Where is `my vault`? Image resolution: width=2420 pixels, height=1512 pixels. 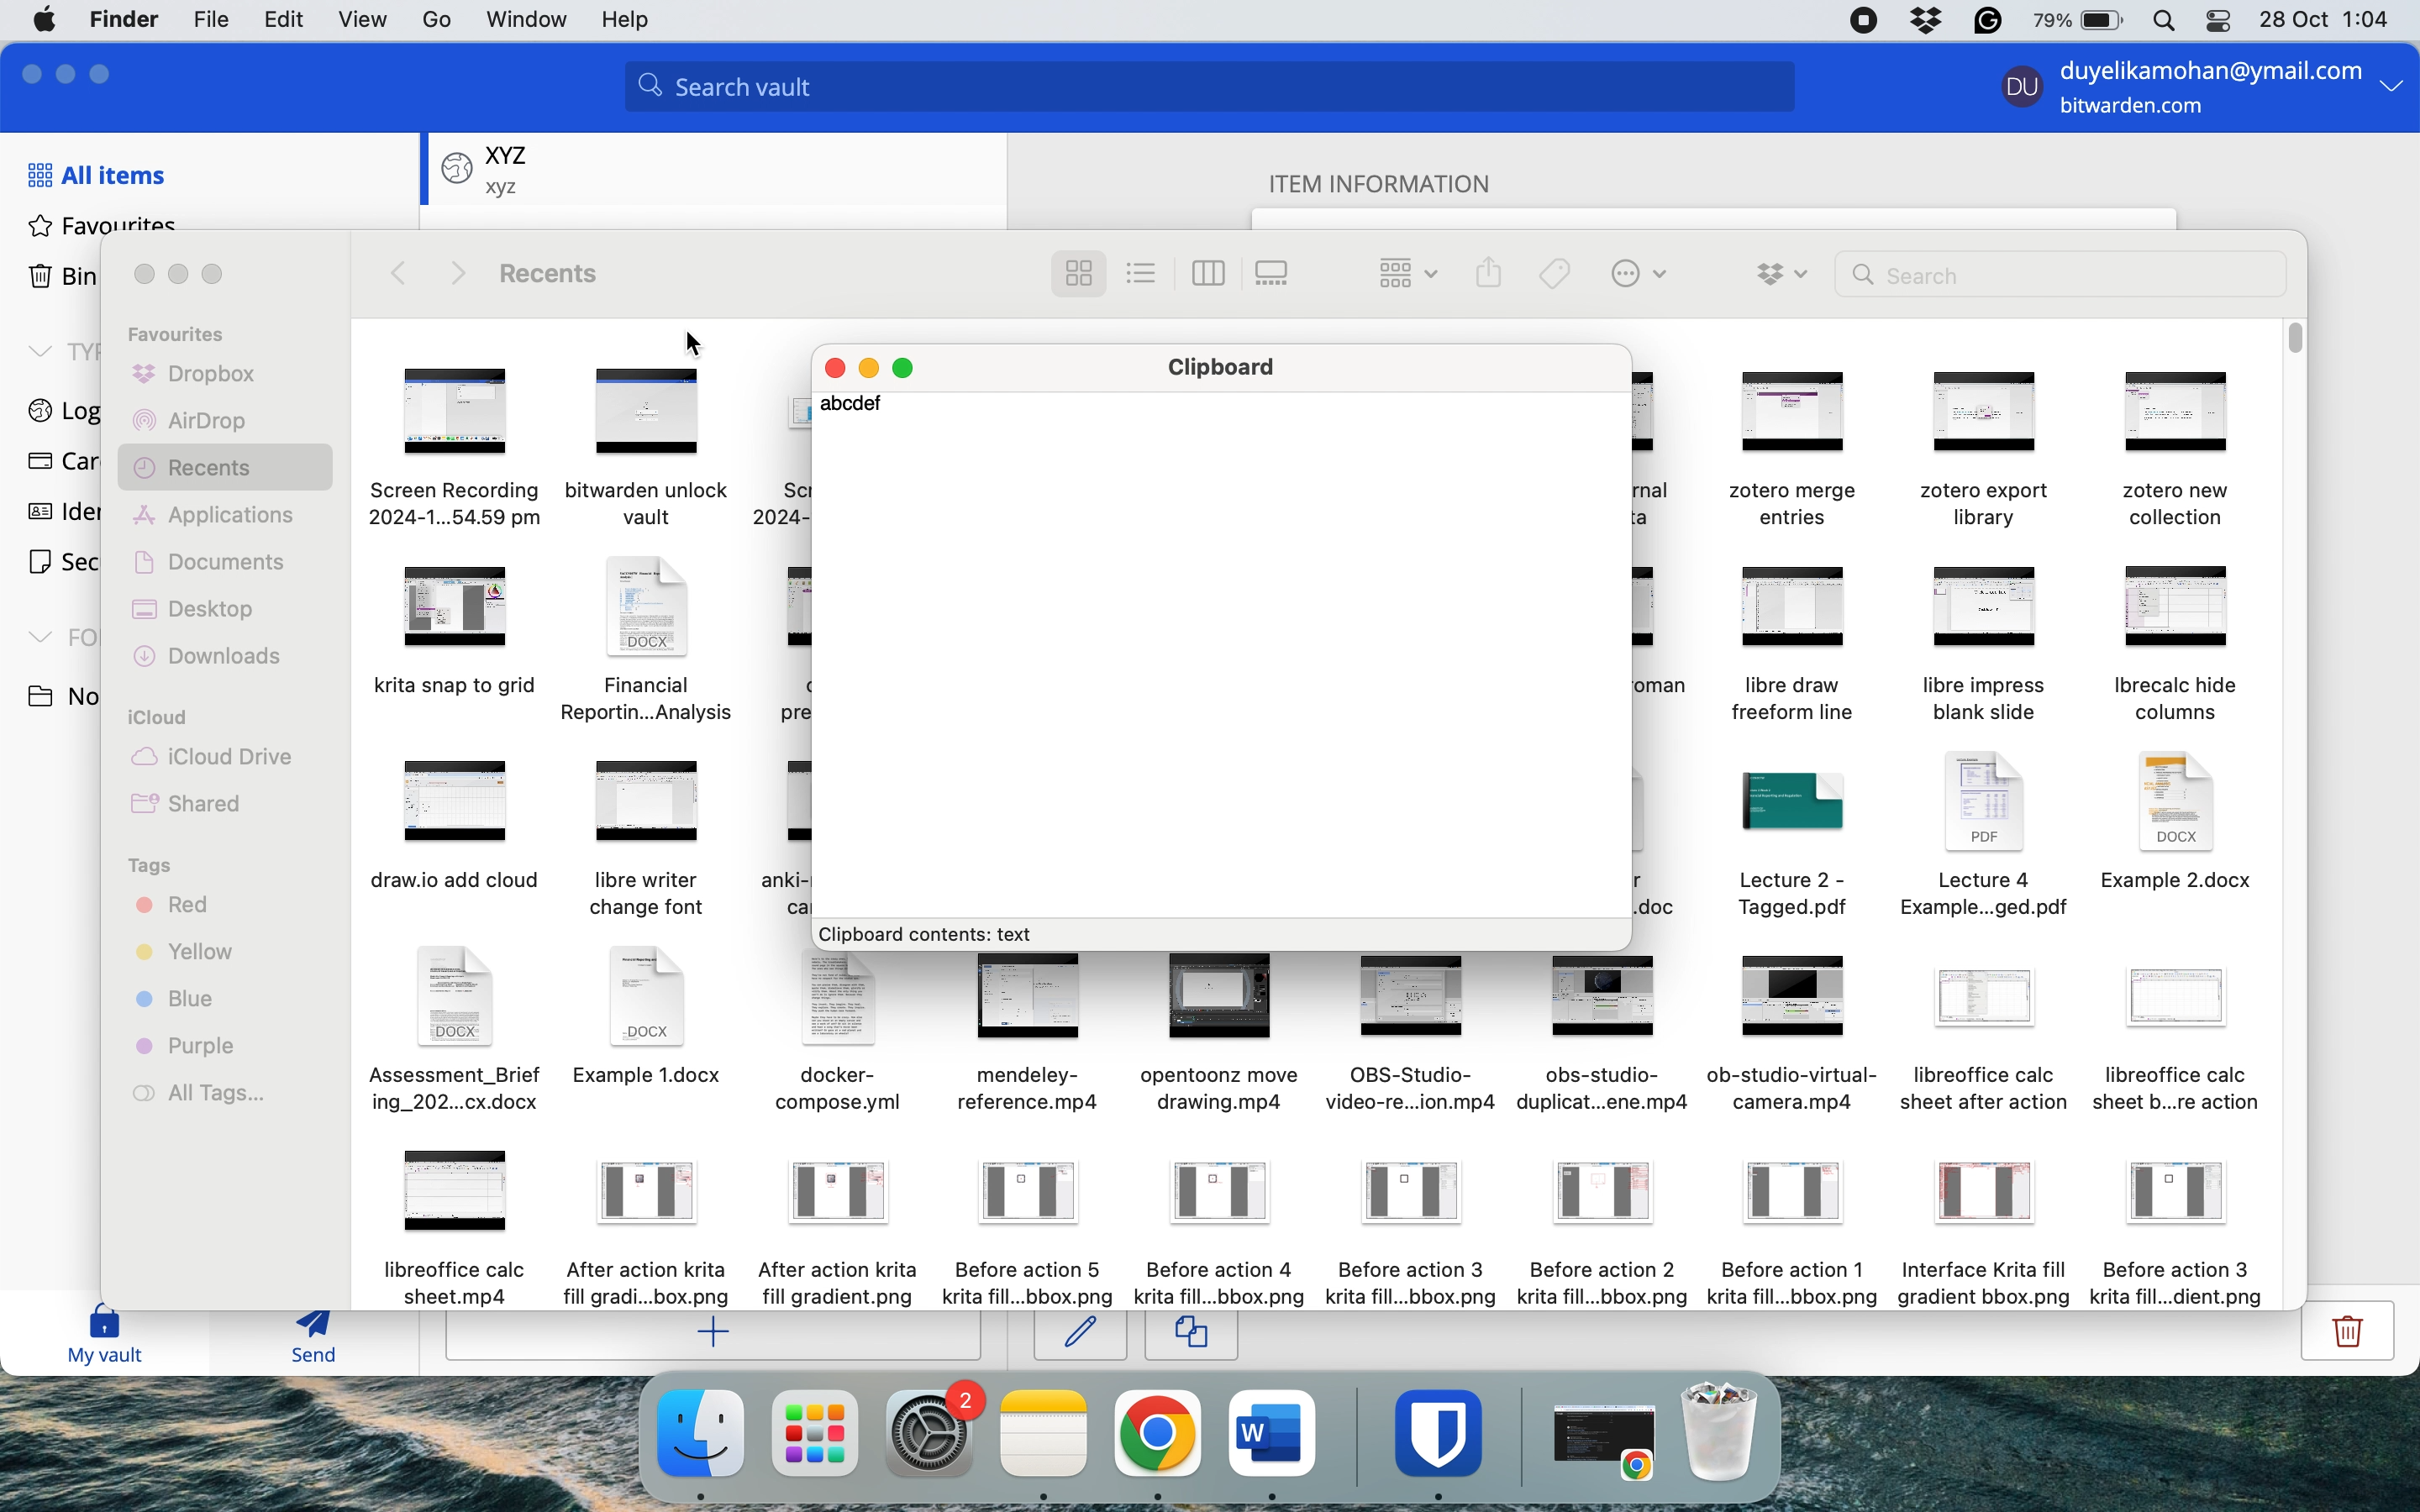 my vault is located at coordinates (105, 1338).